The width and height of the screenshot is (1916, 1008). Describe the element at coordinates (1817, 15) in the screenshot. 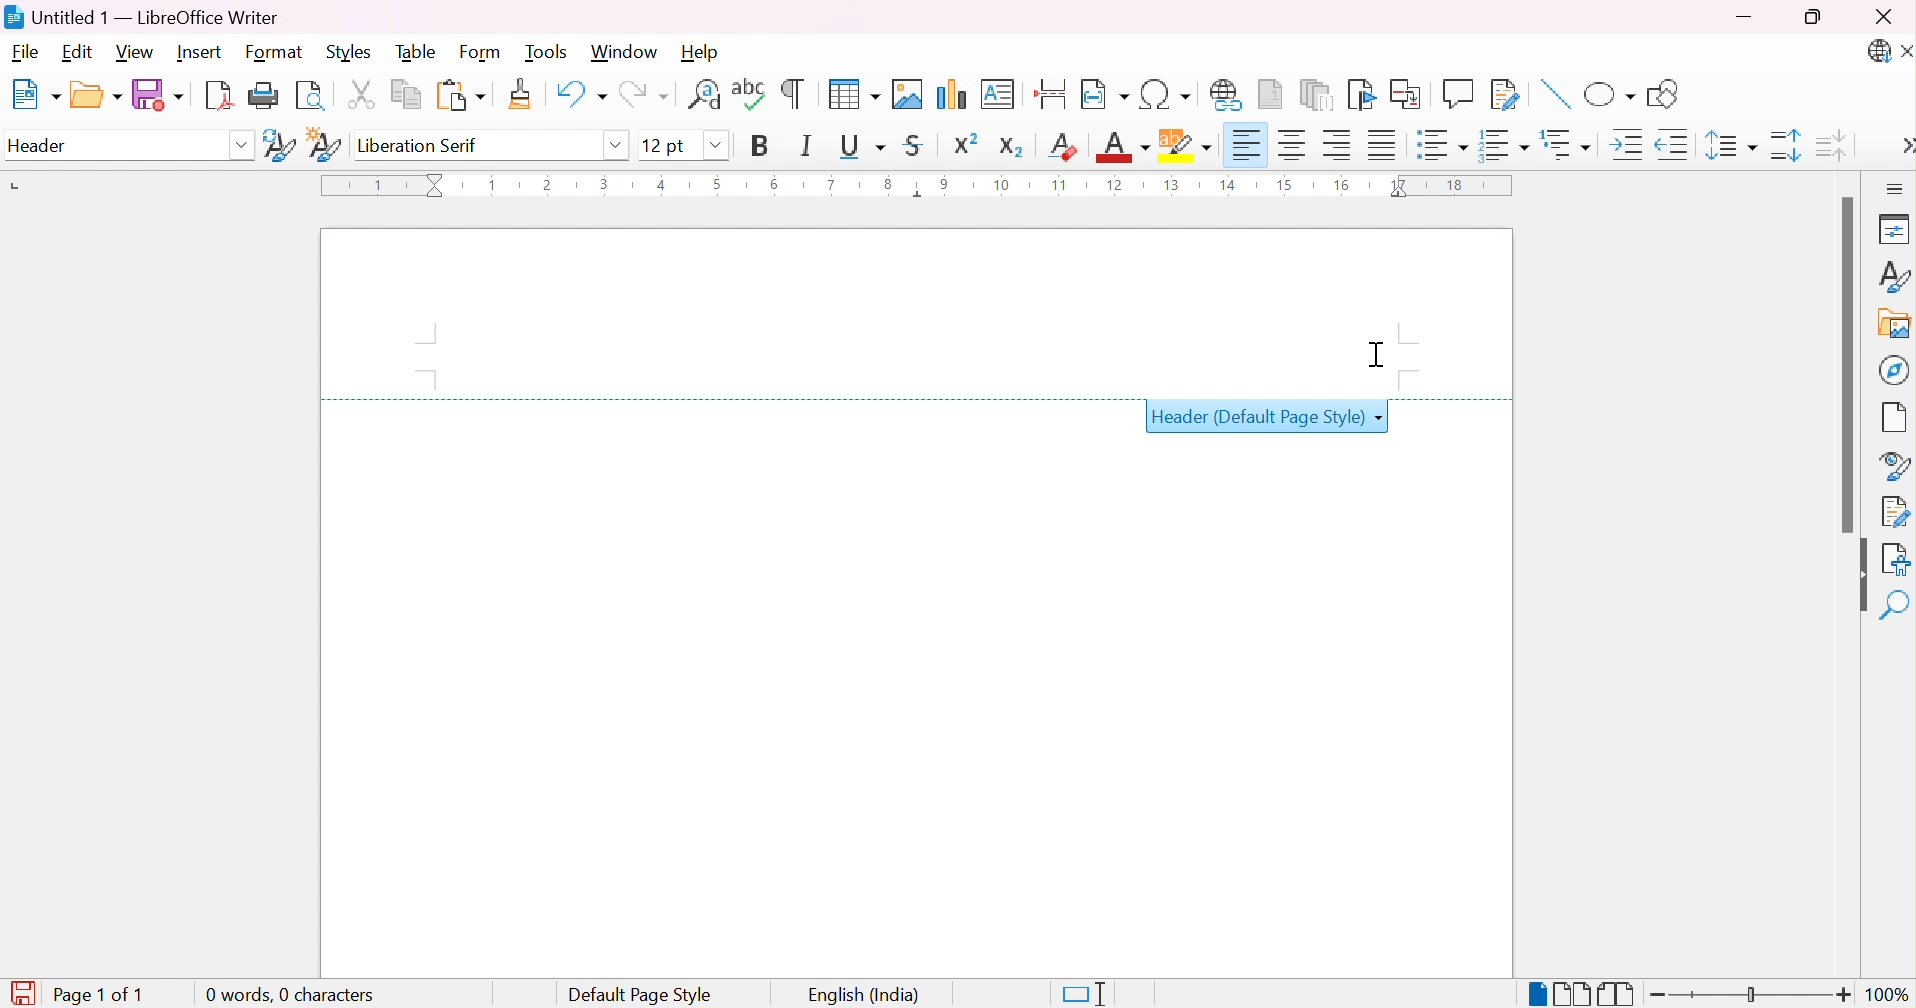

I see `Restore down` at that location.